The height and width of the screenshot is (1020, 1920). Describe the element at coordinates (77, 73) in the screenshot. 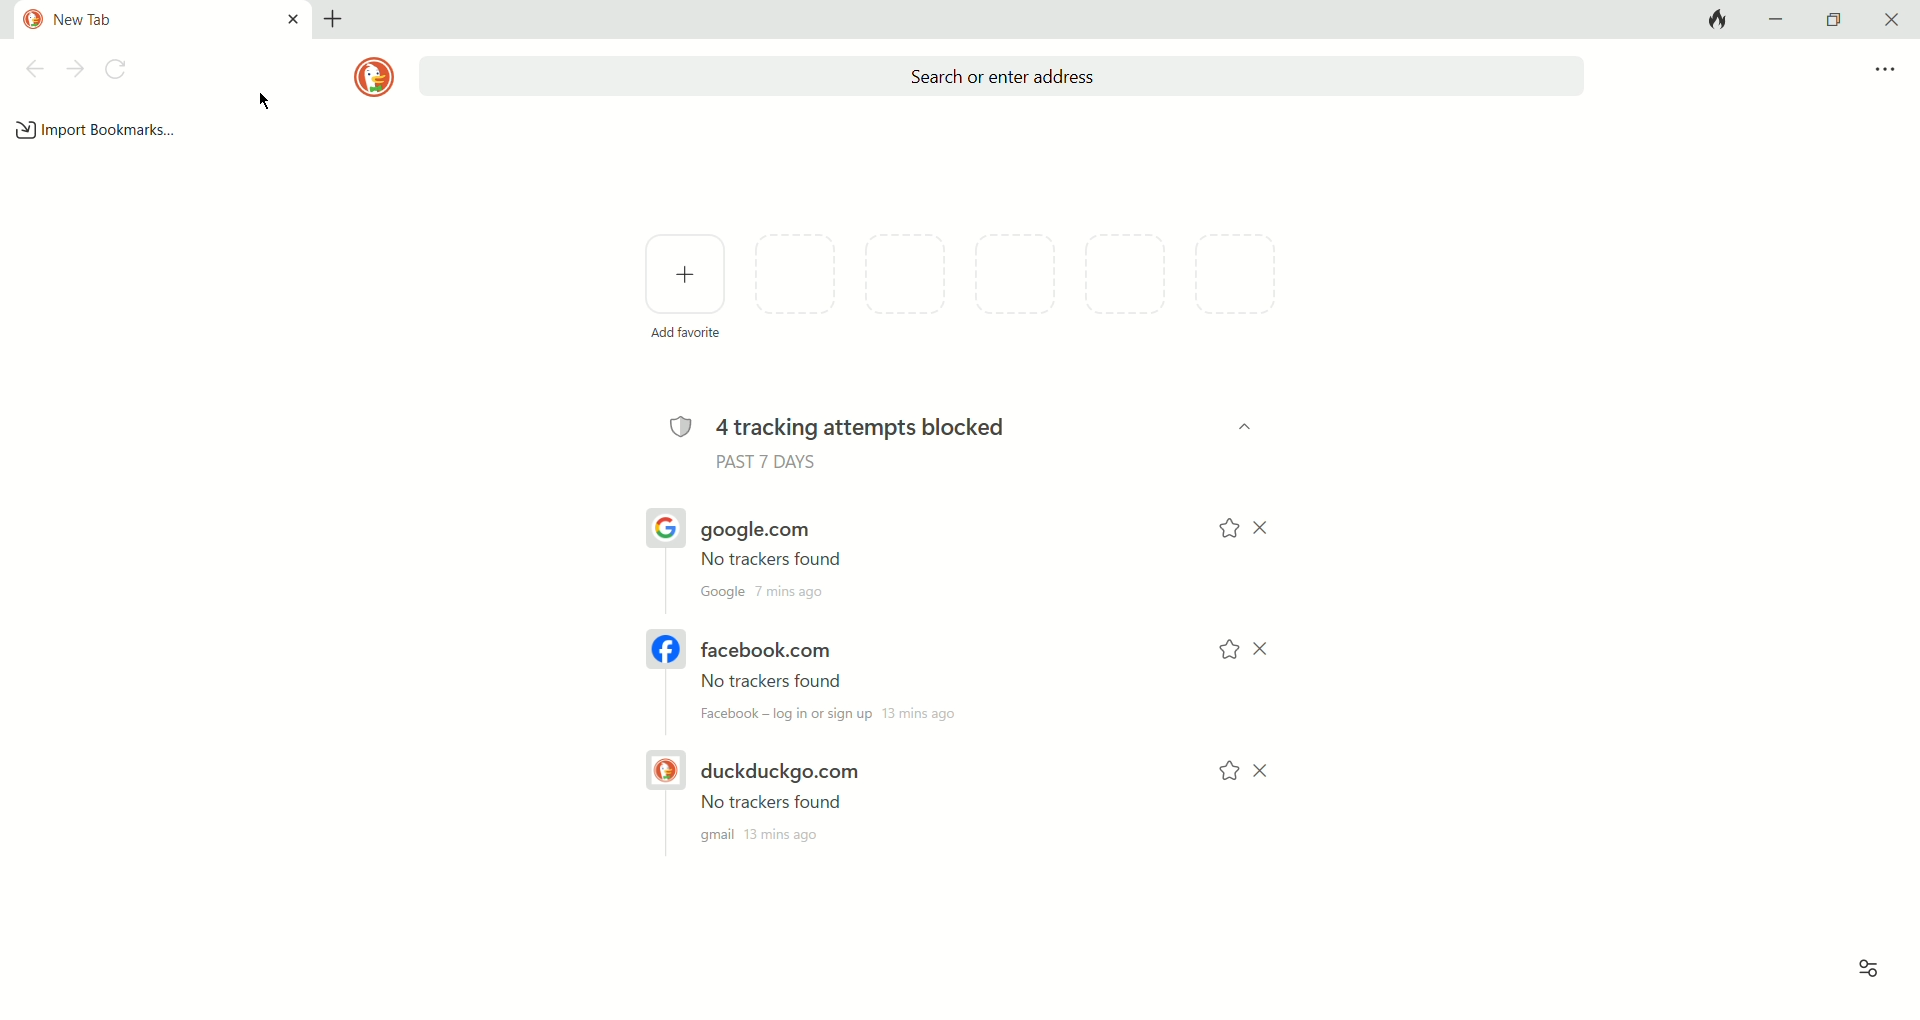

I see `next` at that location.